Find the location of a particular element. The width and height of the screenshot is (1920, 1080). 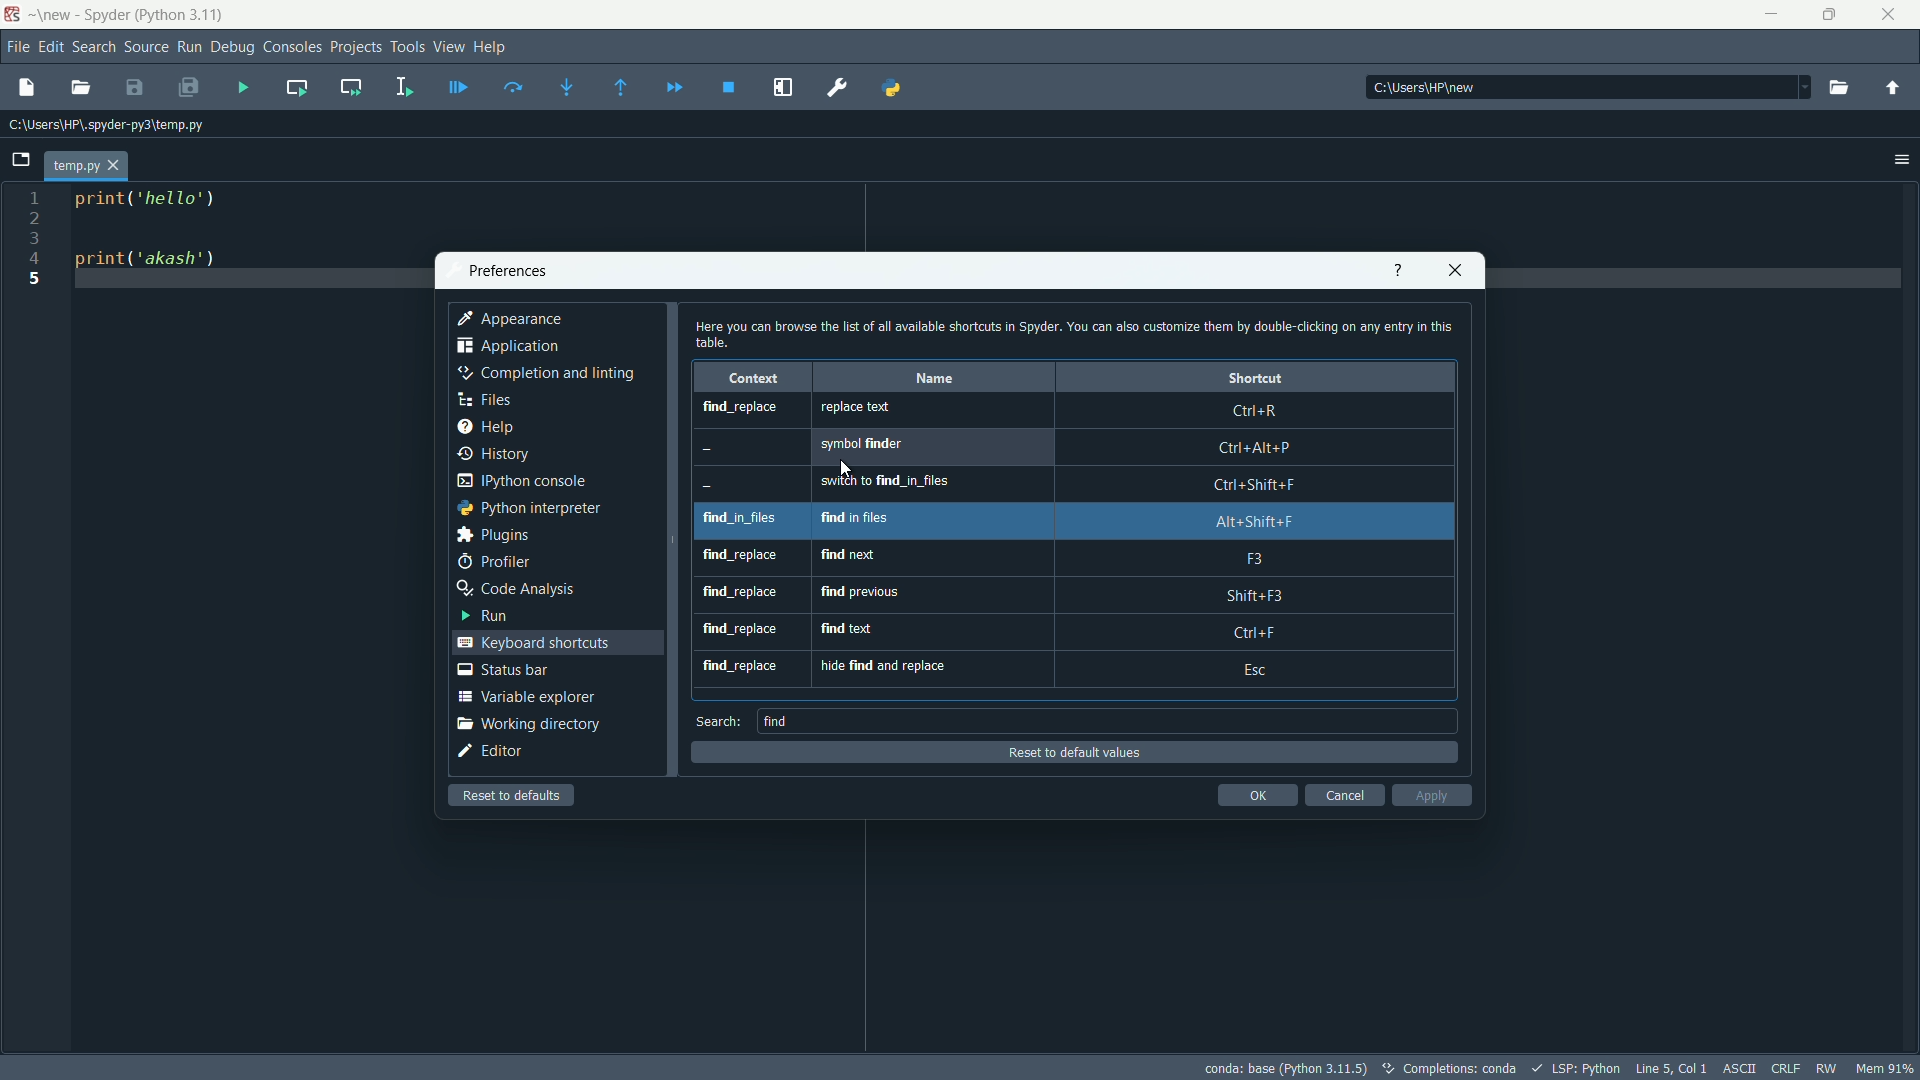

keyboard shortcuts is located at coordinates (534, 644).